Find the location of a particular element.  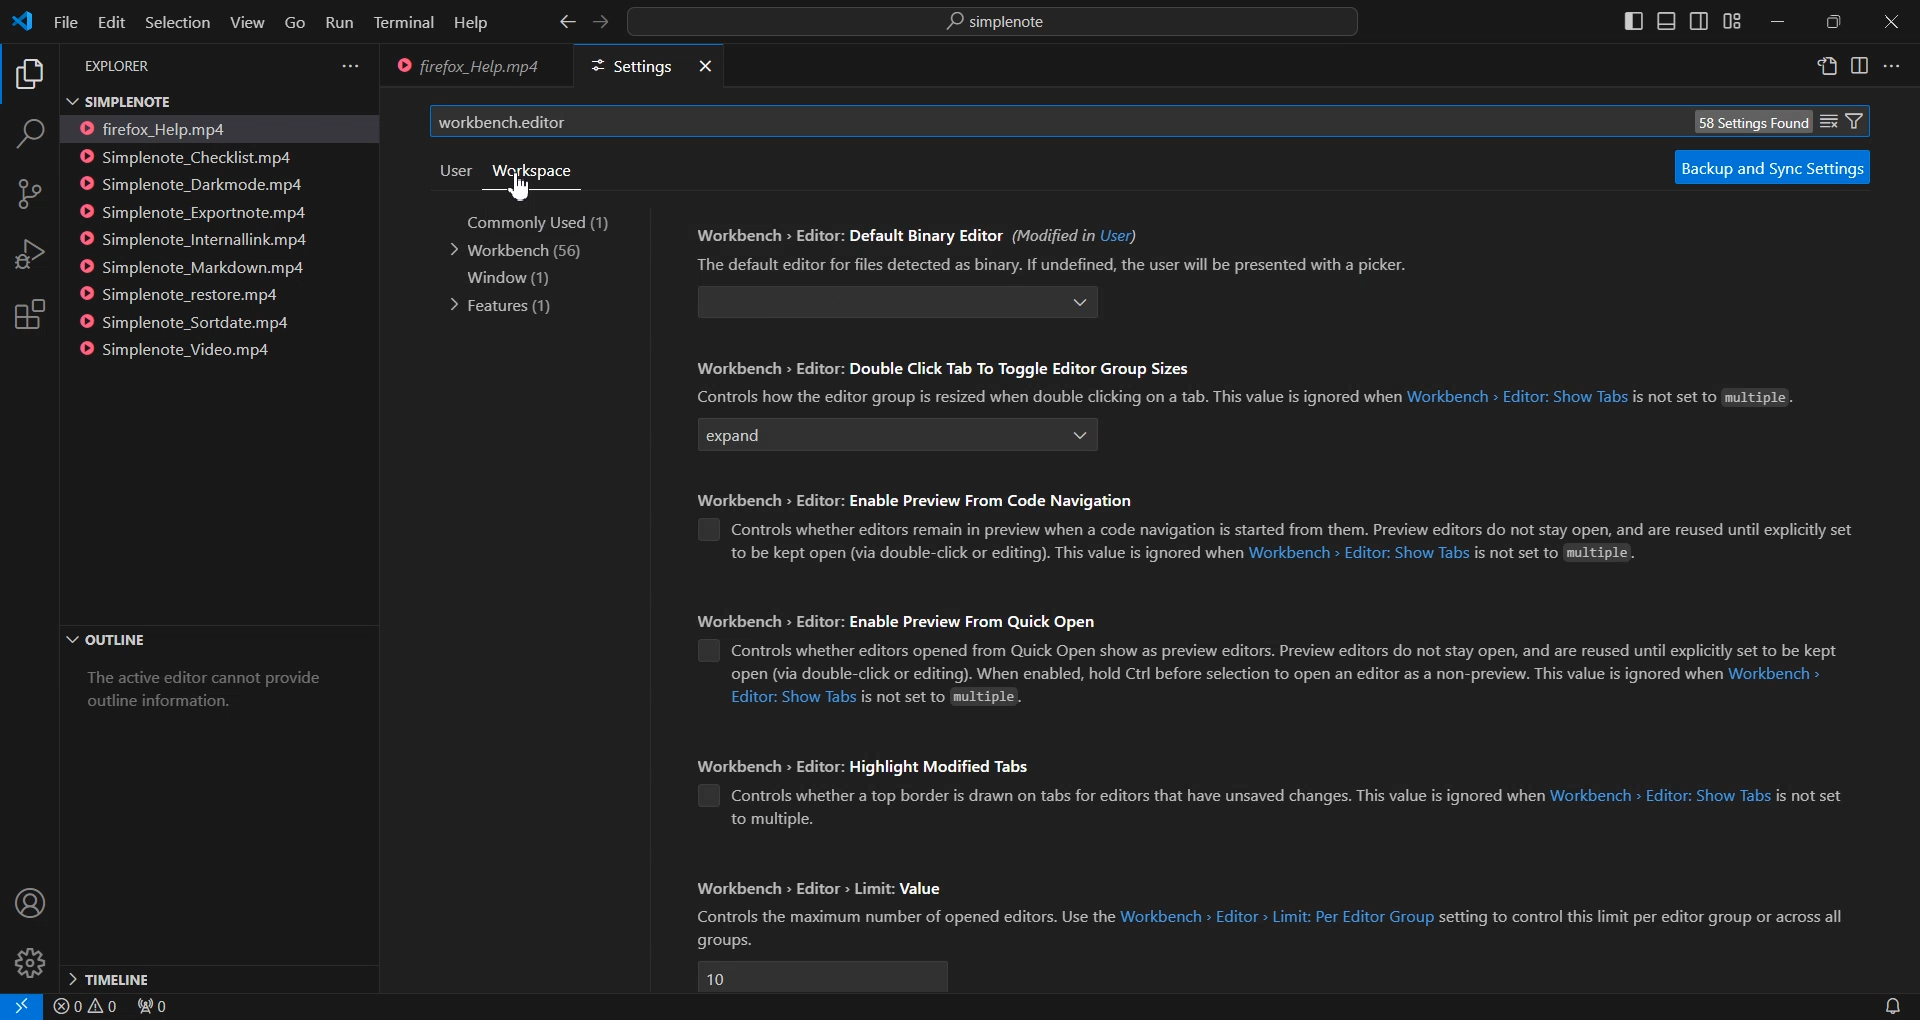

Drop down box is located at coordinates (1080, 437).